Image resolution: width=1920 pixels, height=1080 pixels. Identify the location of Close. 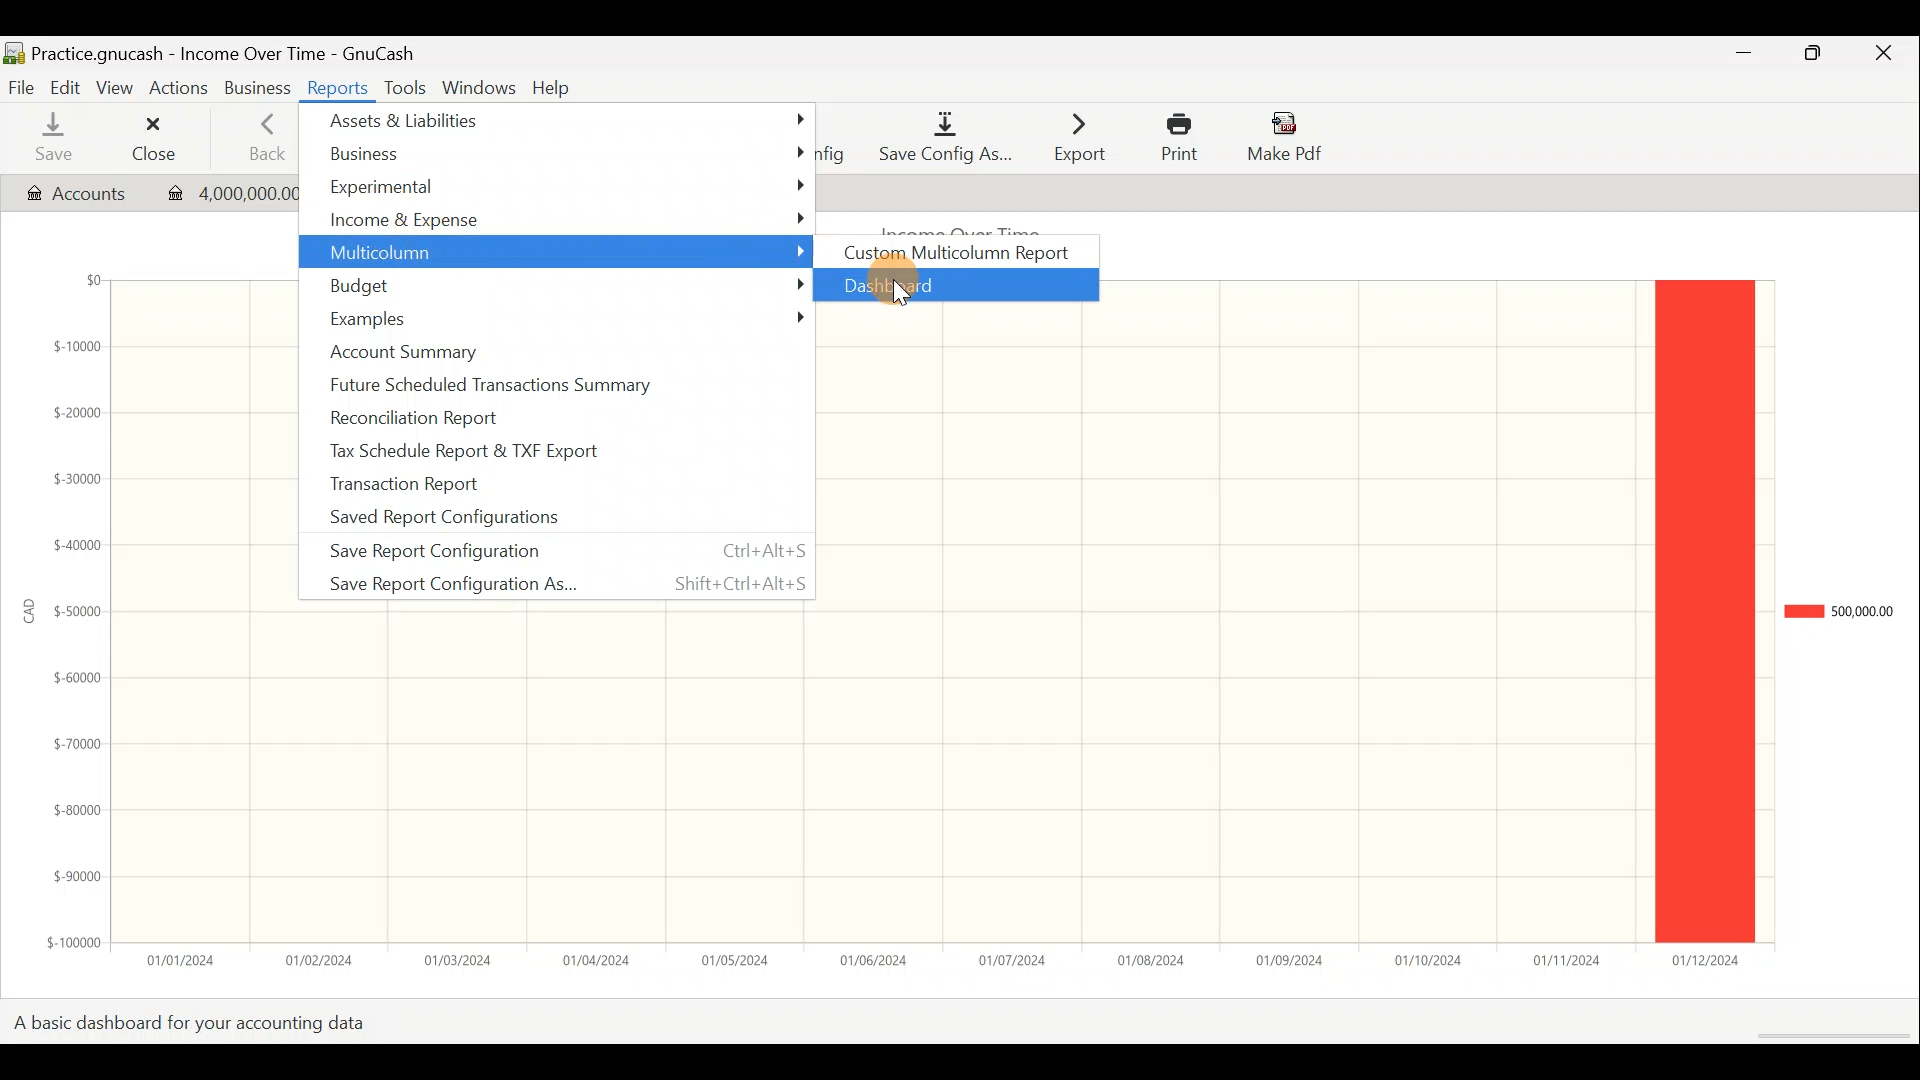
(1885, 56).